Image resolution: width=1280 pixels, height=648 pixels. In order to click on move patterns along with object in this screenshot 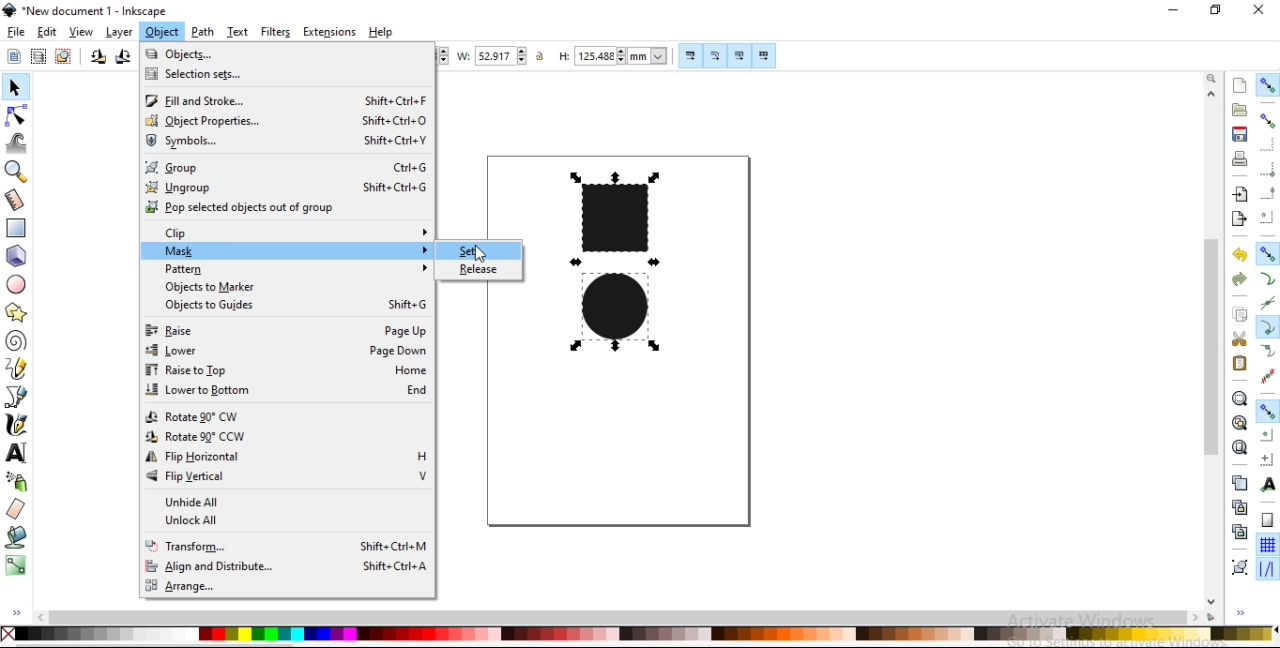, I will do `click(765, 56)`.